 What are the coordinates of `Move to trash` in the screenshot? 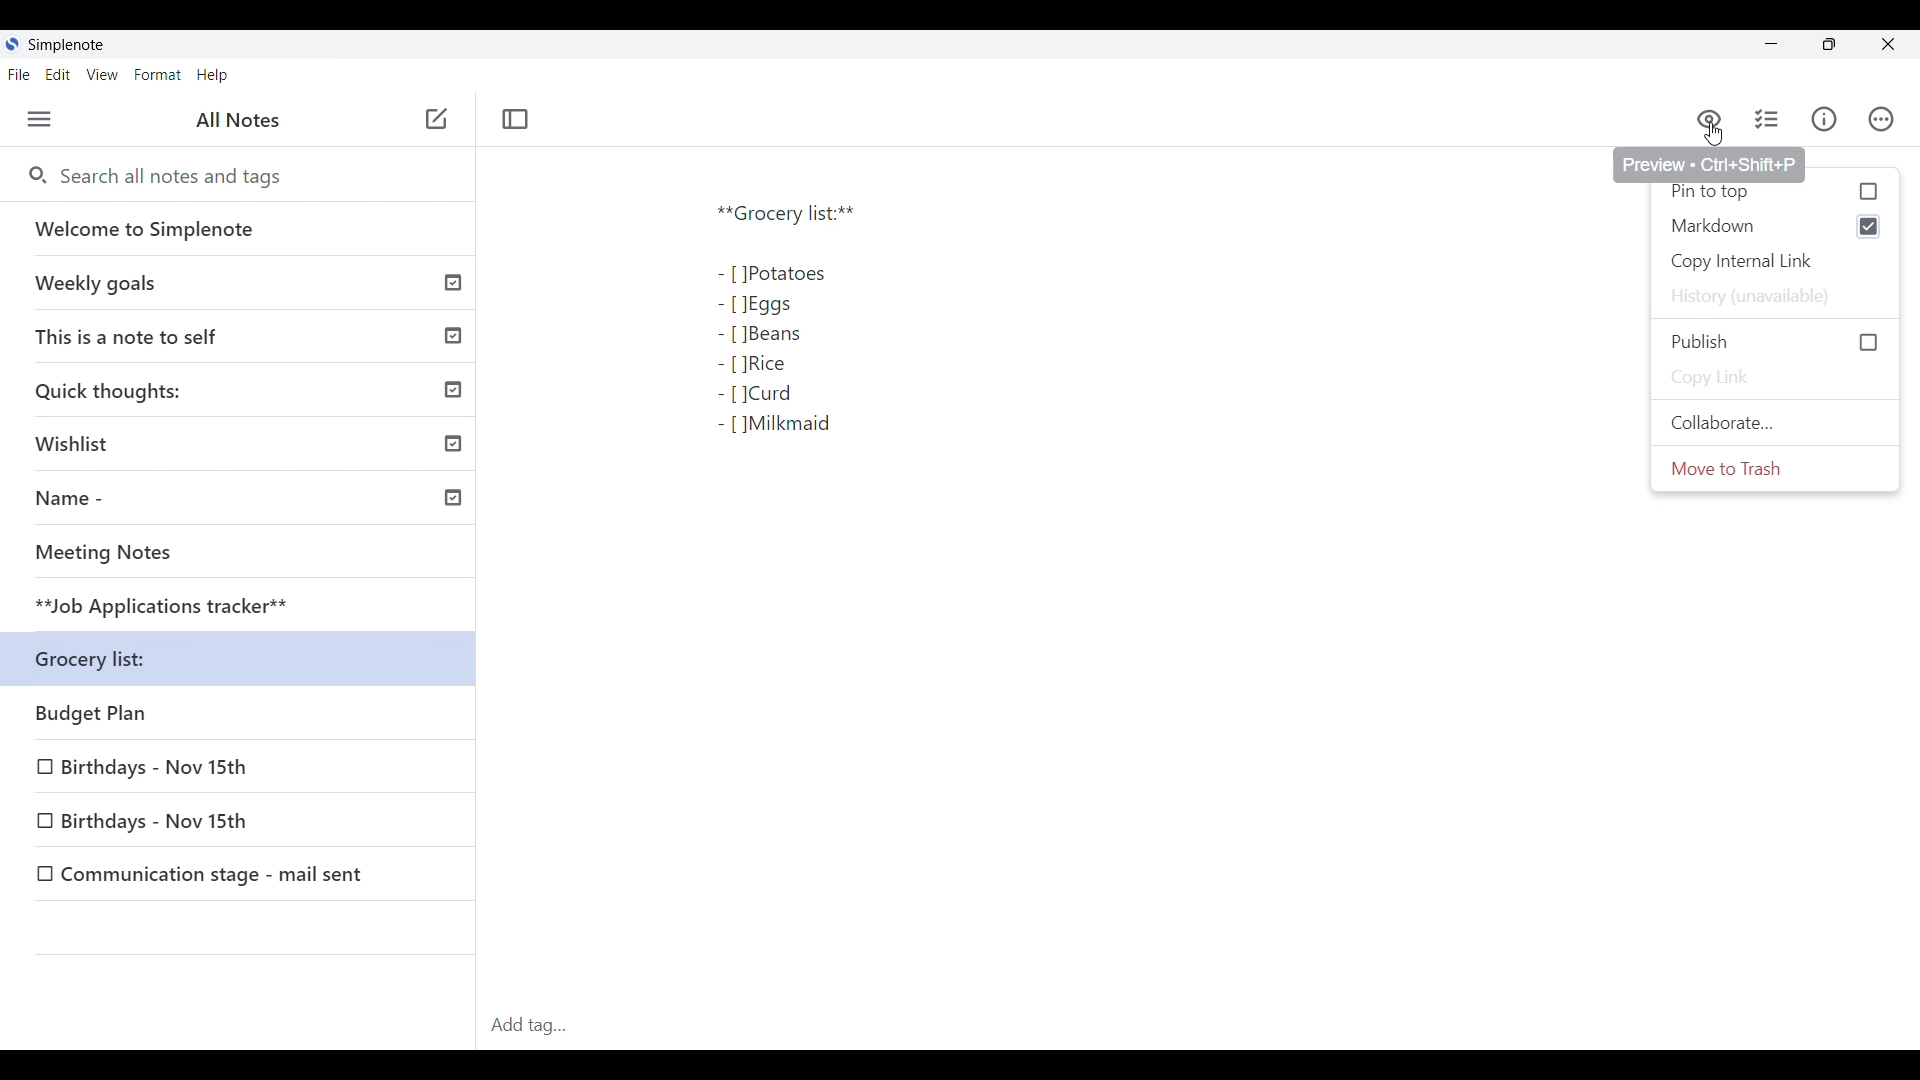 It's located at (1775, 469).